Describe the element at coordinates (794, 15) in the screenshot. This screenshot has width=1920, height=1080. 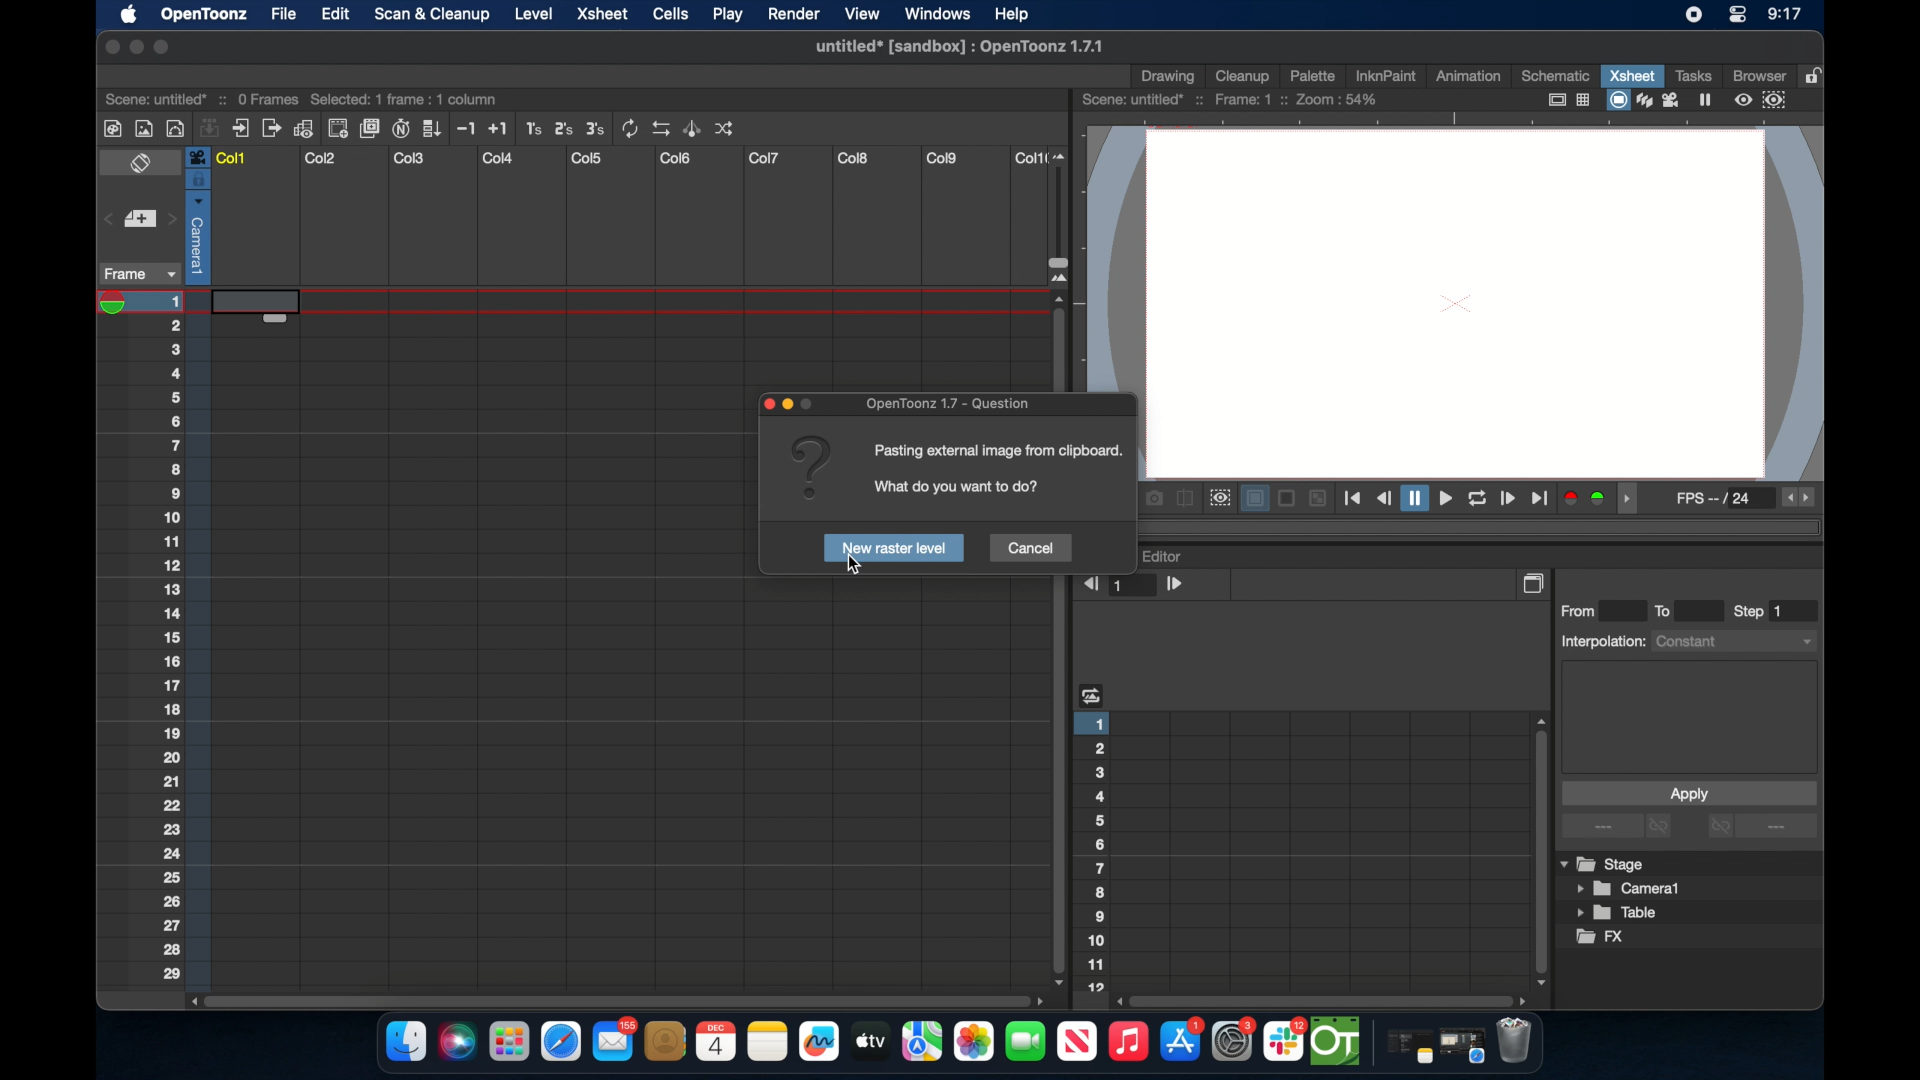
I see `render` at that location.